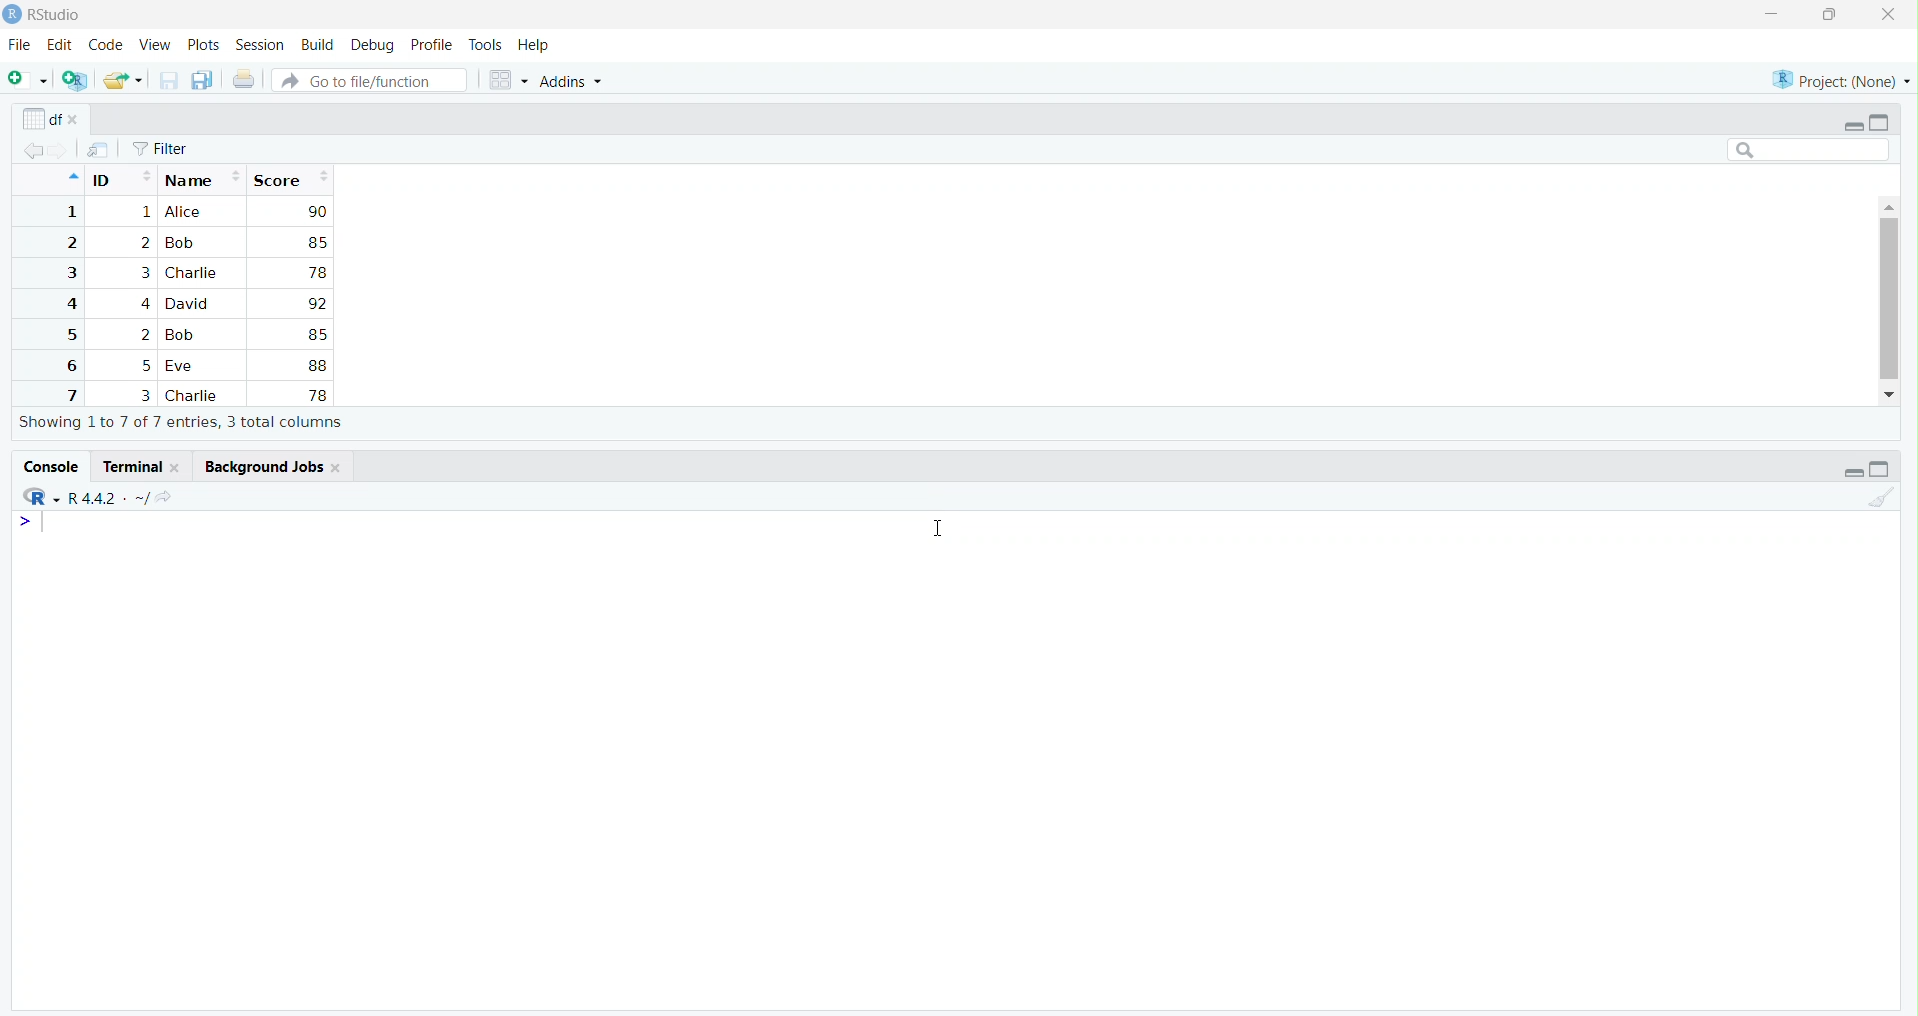 The height and width of the screenshot is (1016, 1918). What do you see at coordinates (147, 366) in the screenshot?
I see `5` at bounding box center [147, 366].